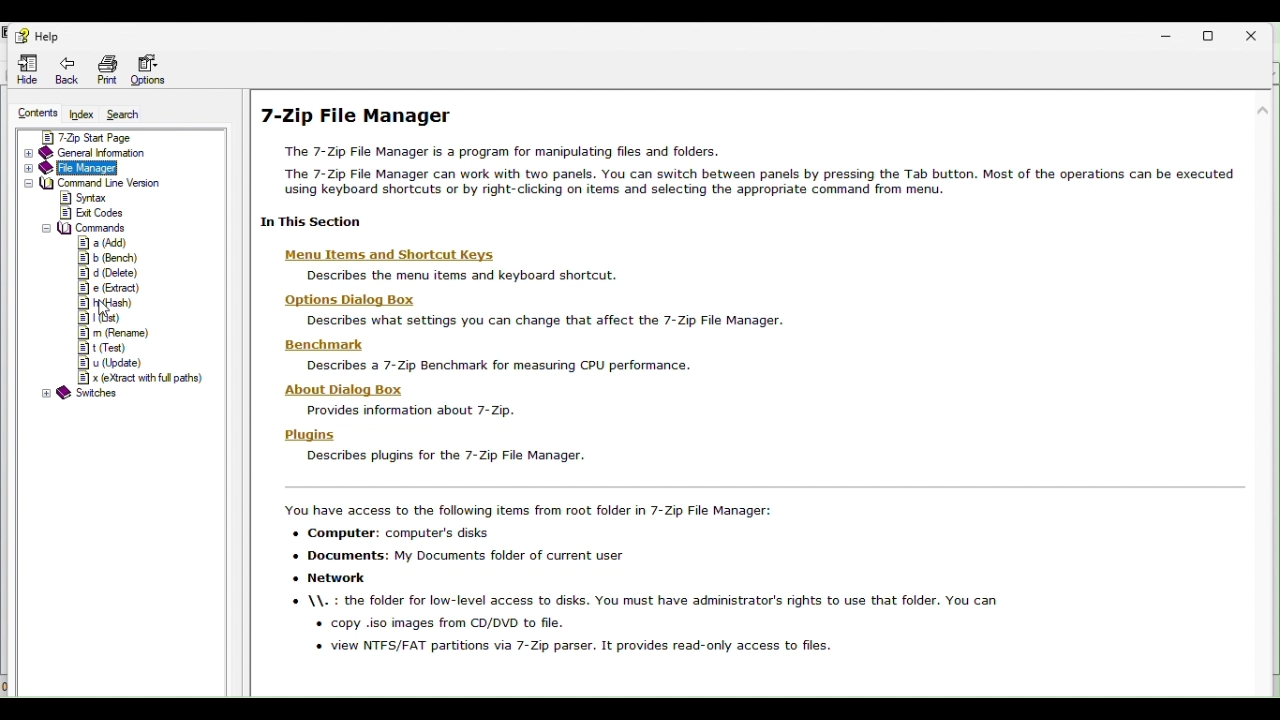  I want to click on search, so click(130, 114).